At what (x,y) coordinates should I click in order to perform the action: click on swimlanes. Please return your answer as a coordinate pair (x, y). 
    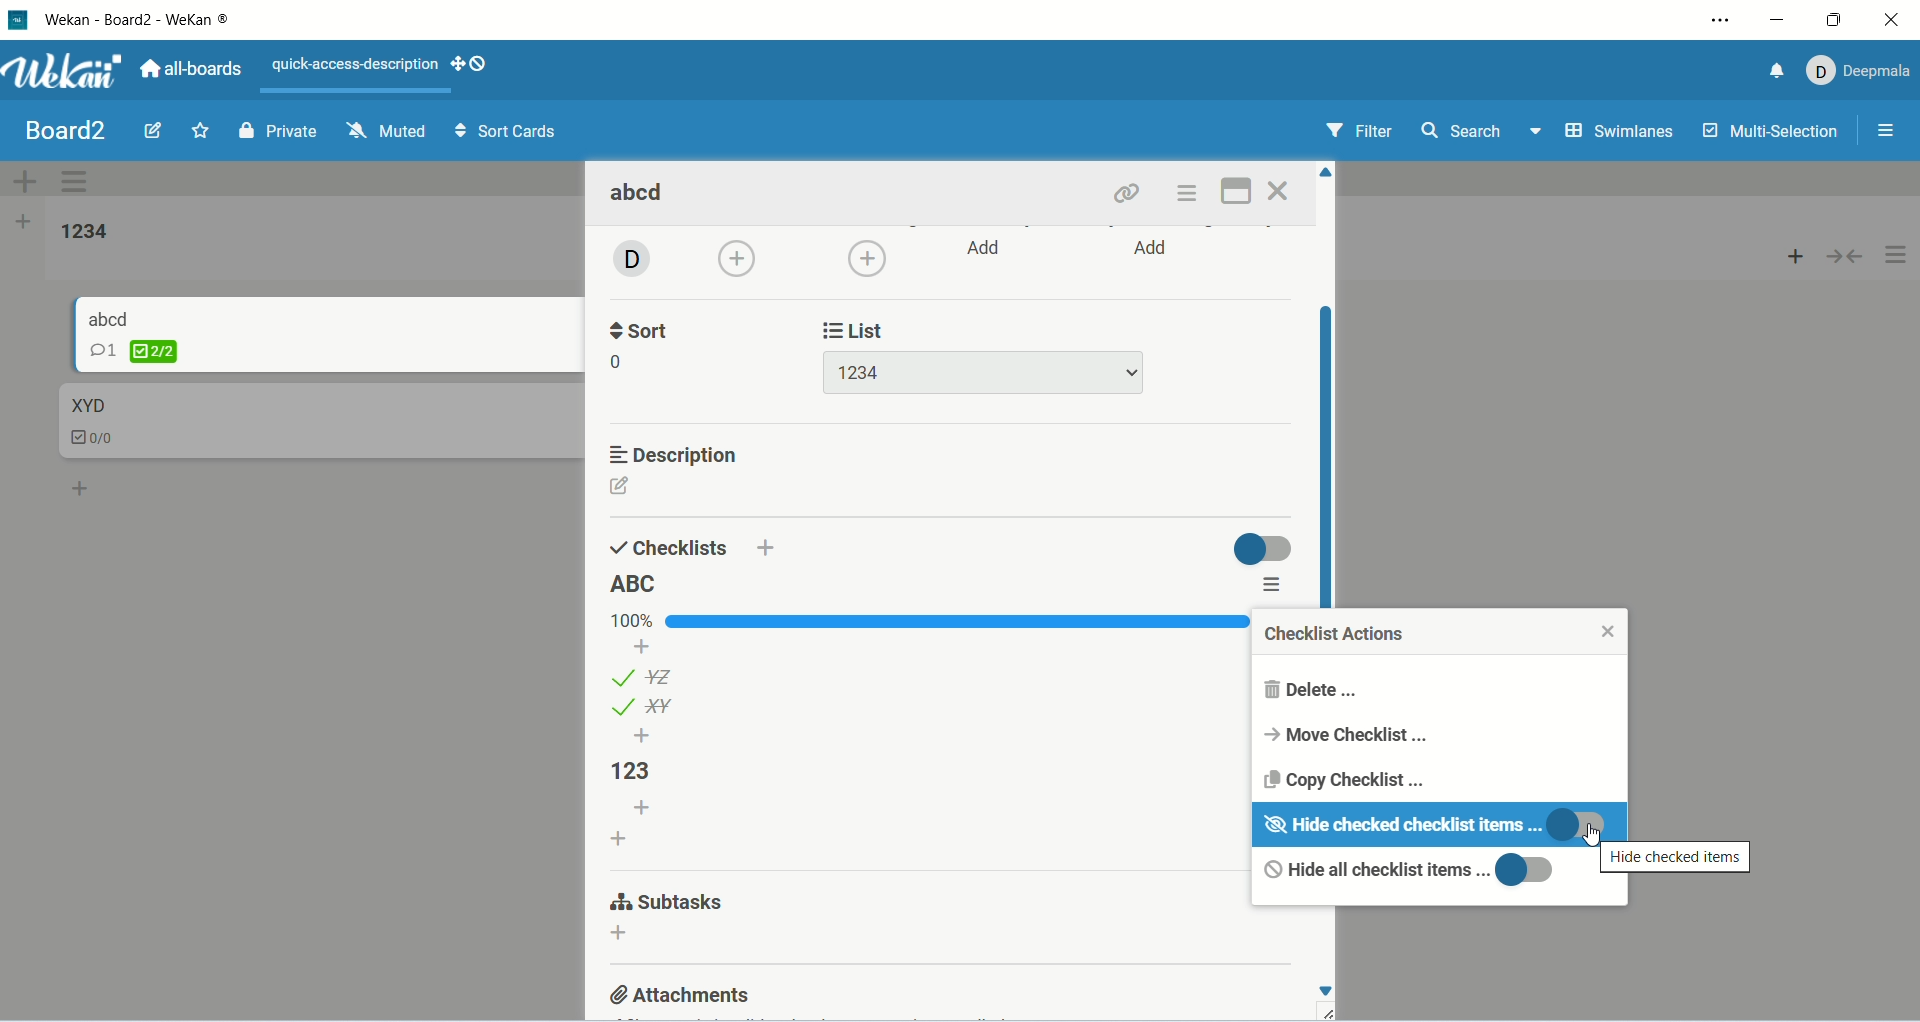
    Looking at the image, I should click on (1618, 132).